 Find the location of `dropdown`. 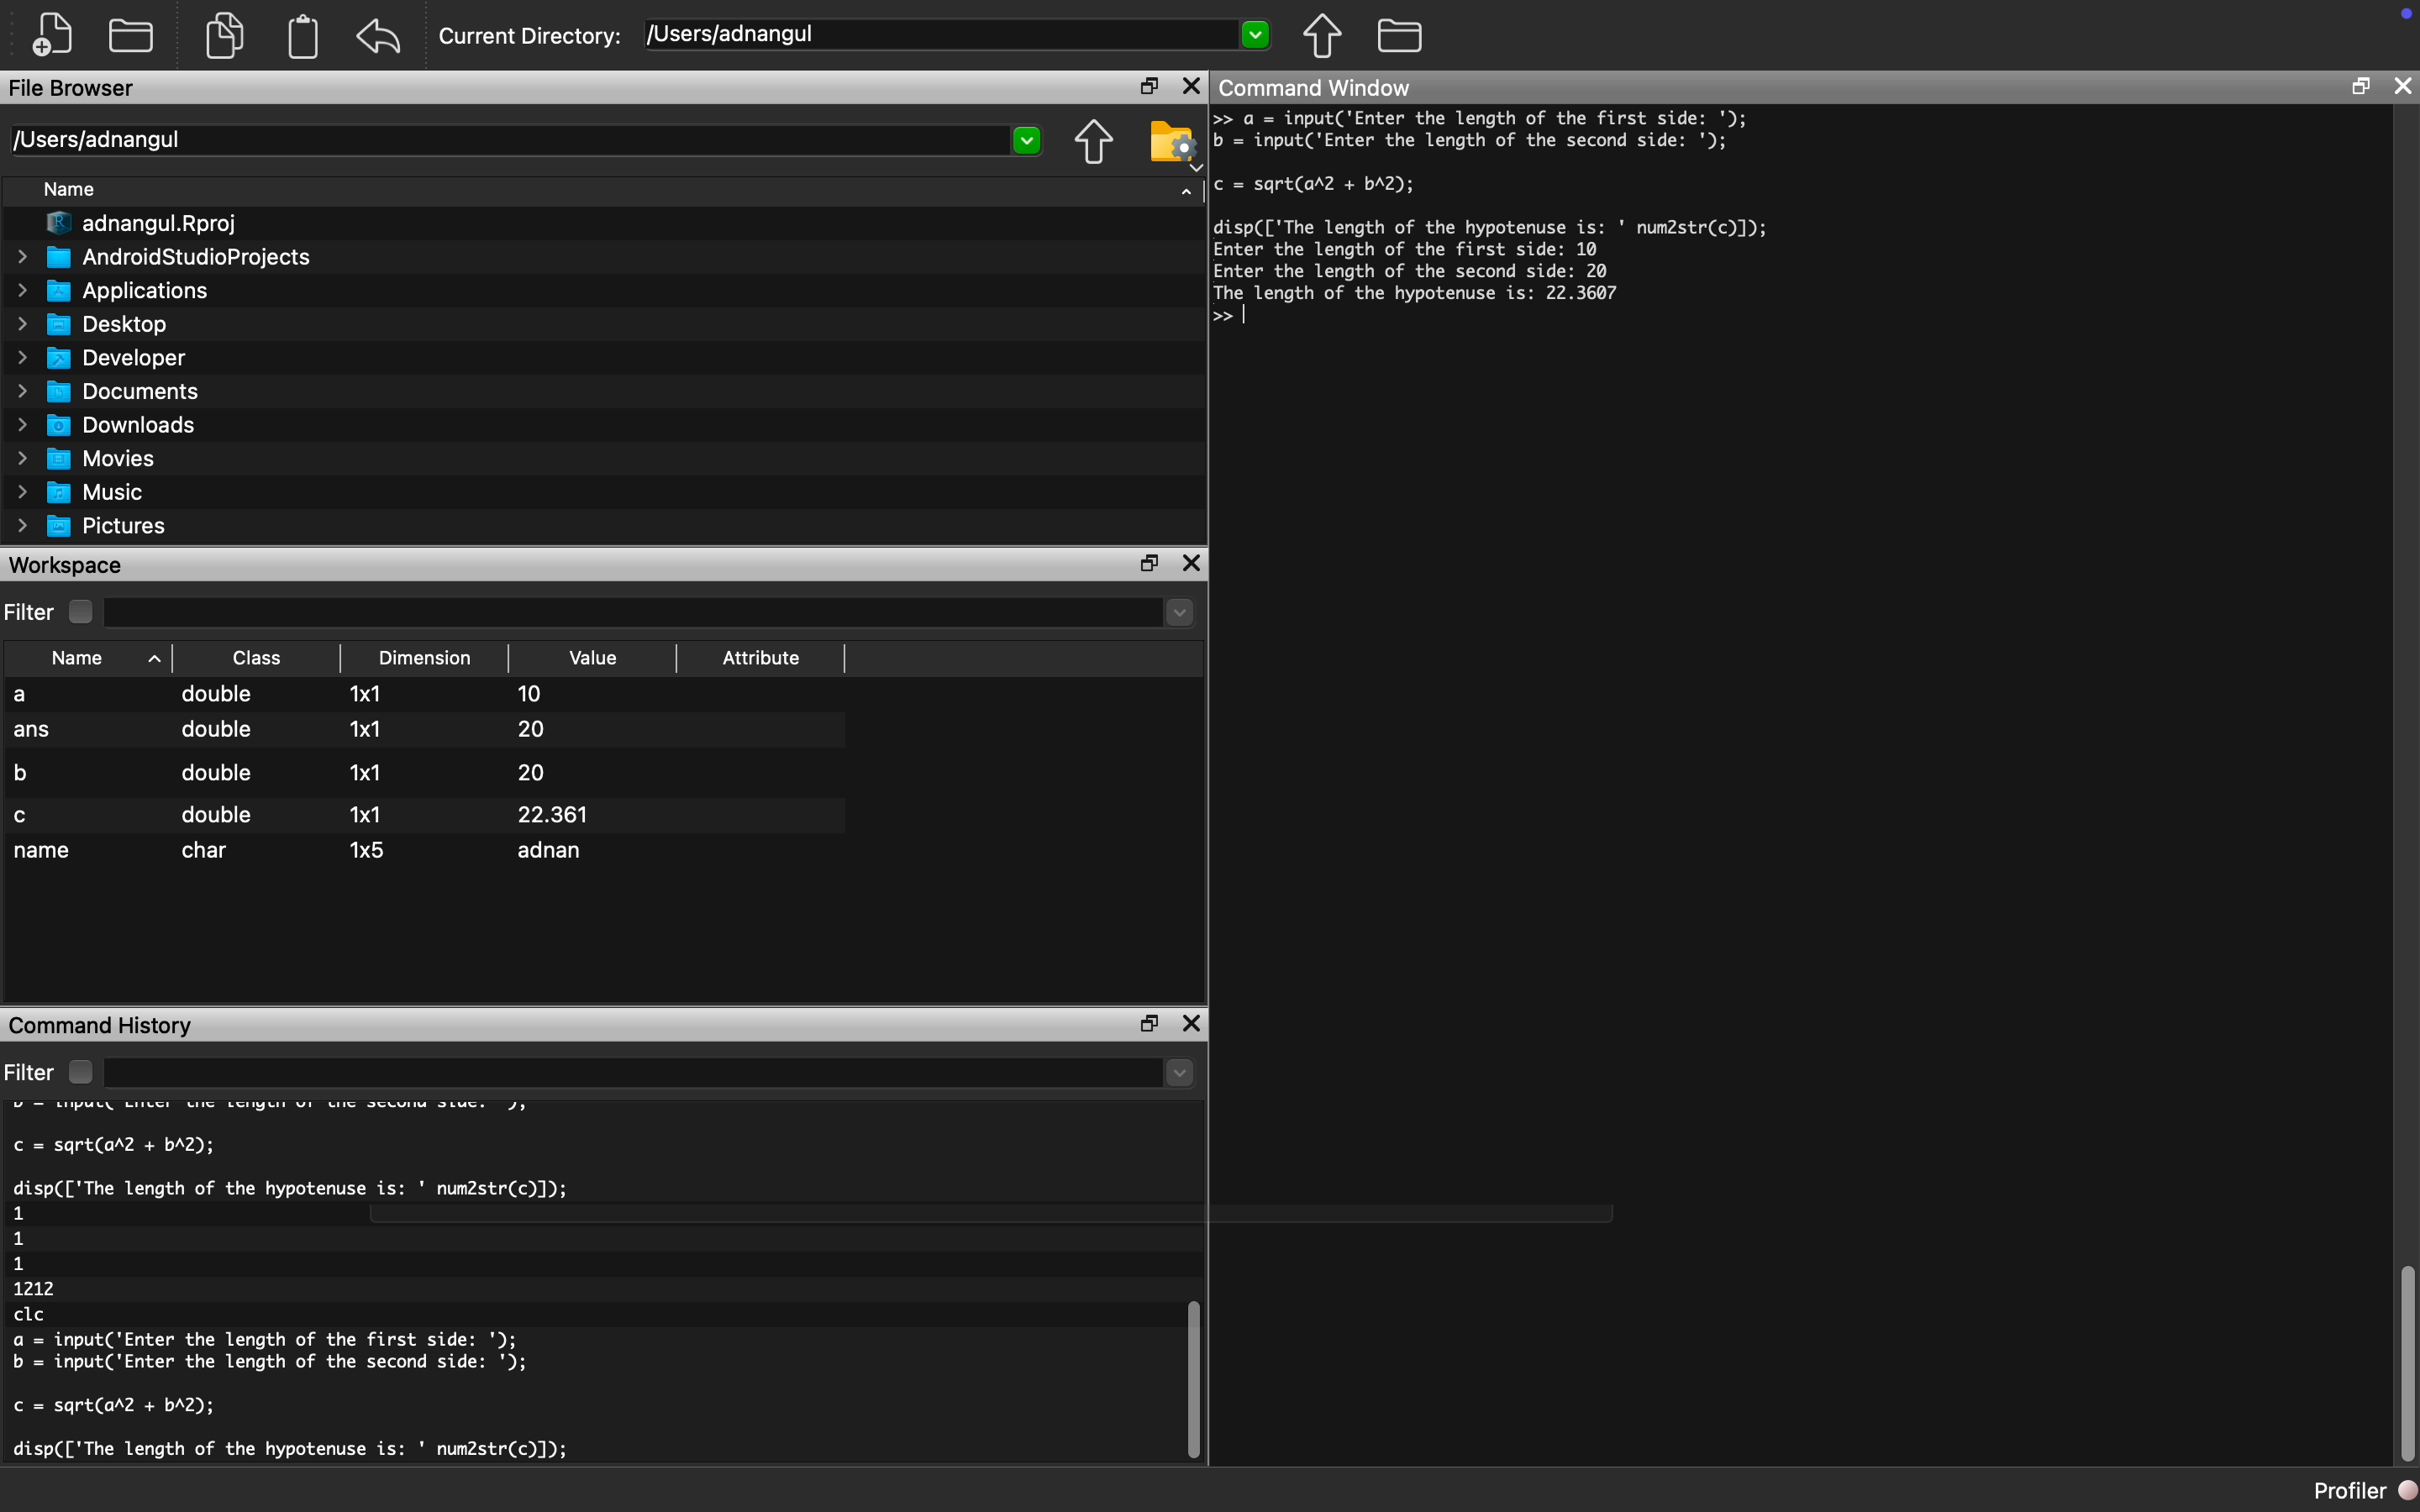

dropdown is located at coordinates (653, 1074).